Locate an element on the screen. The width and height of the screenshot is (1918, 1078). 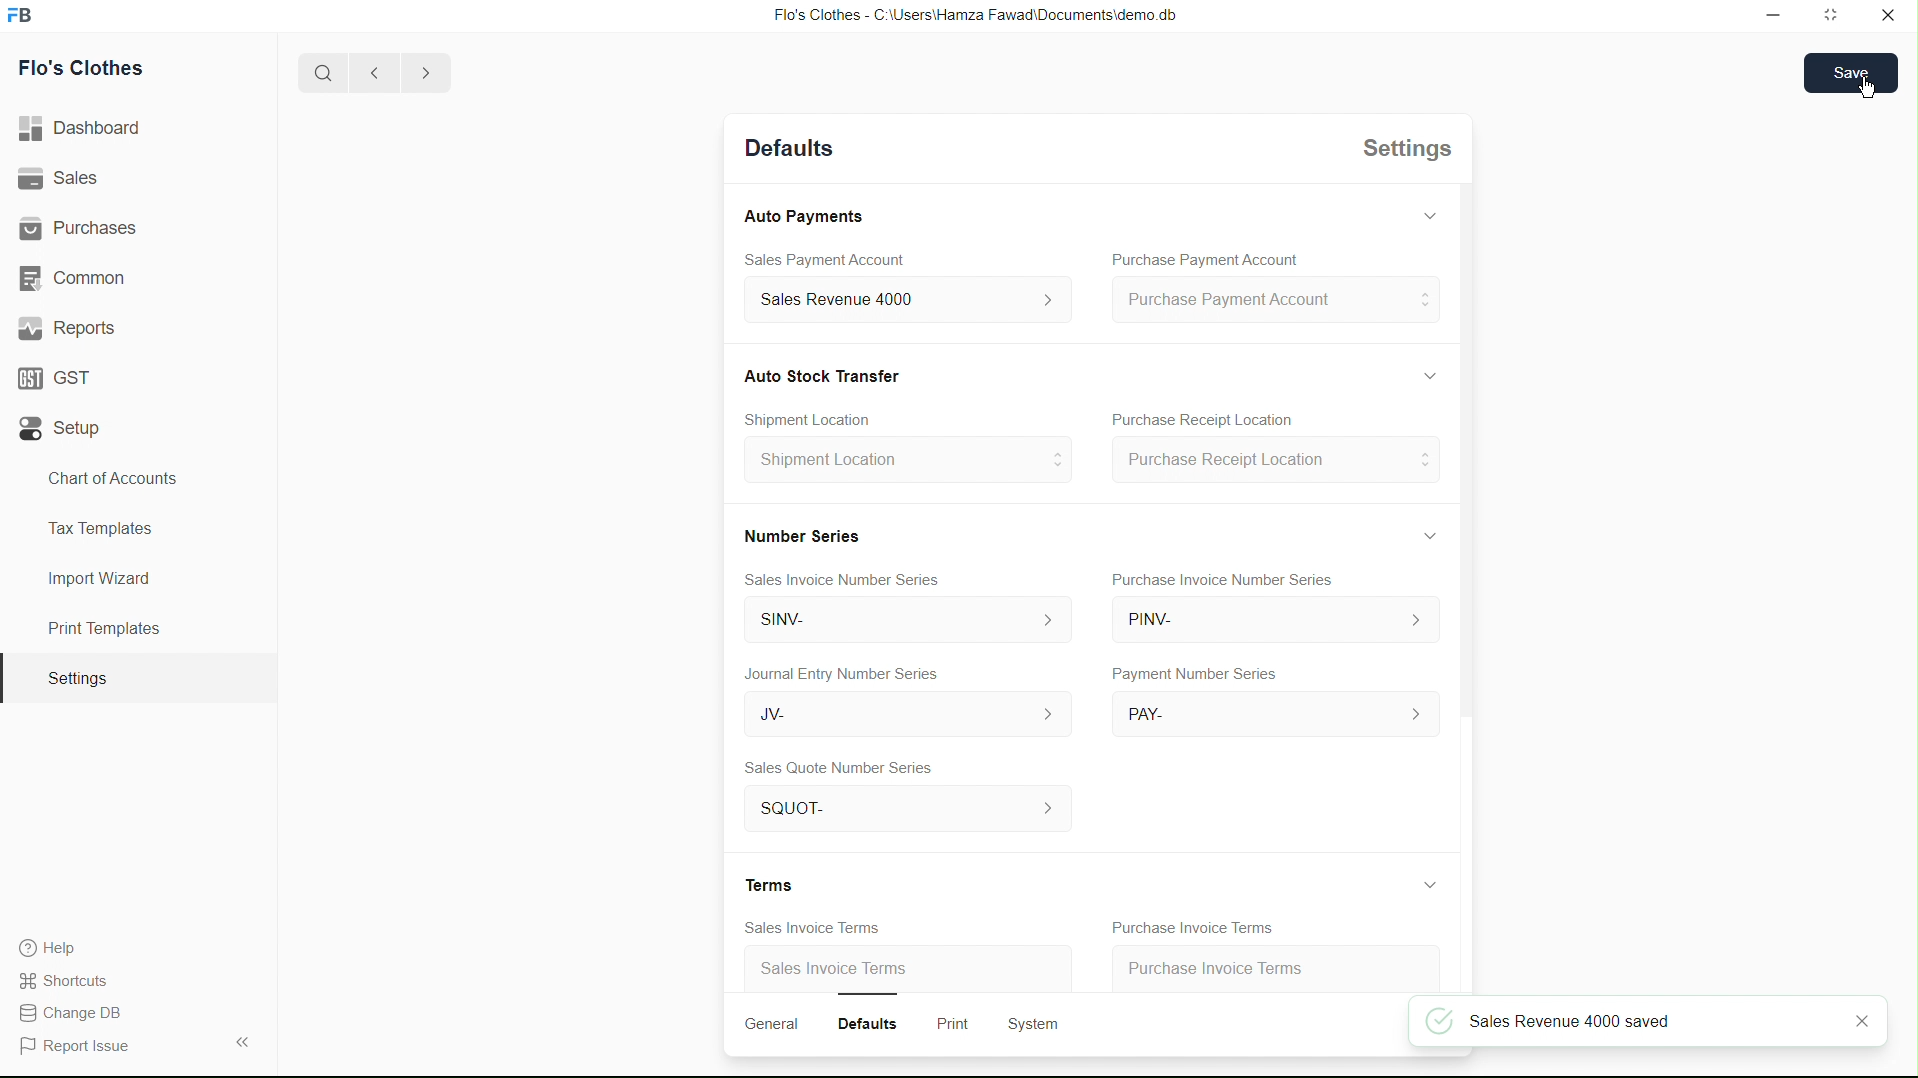
Journal Entry Number Series is located at coordinates (852, 673).